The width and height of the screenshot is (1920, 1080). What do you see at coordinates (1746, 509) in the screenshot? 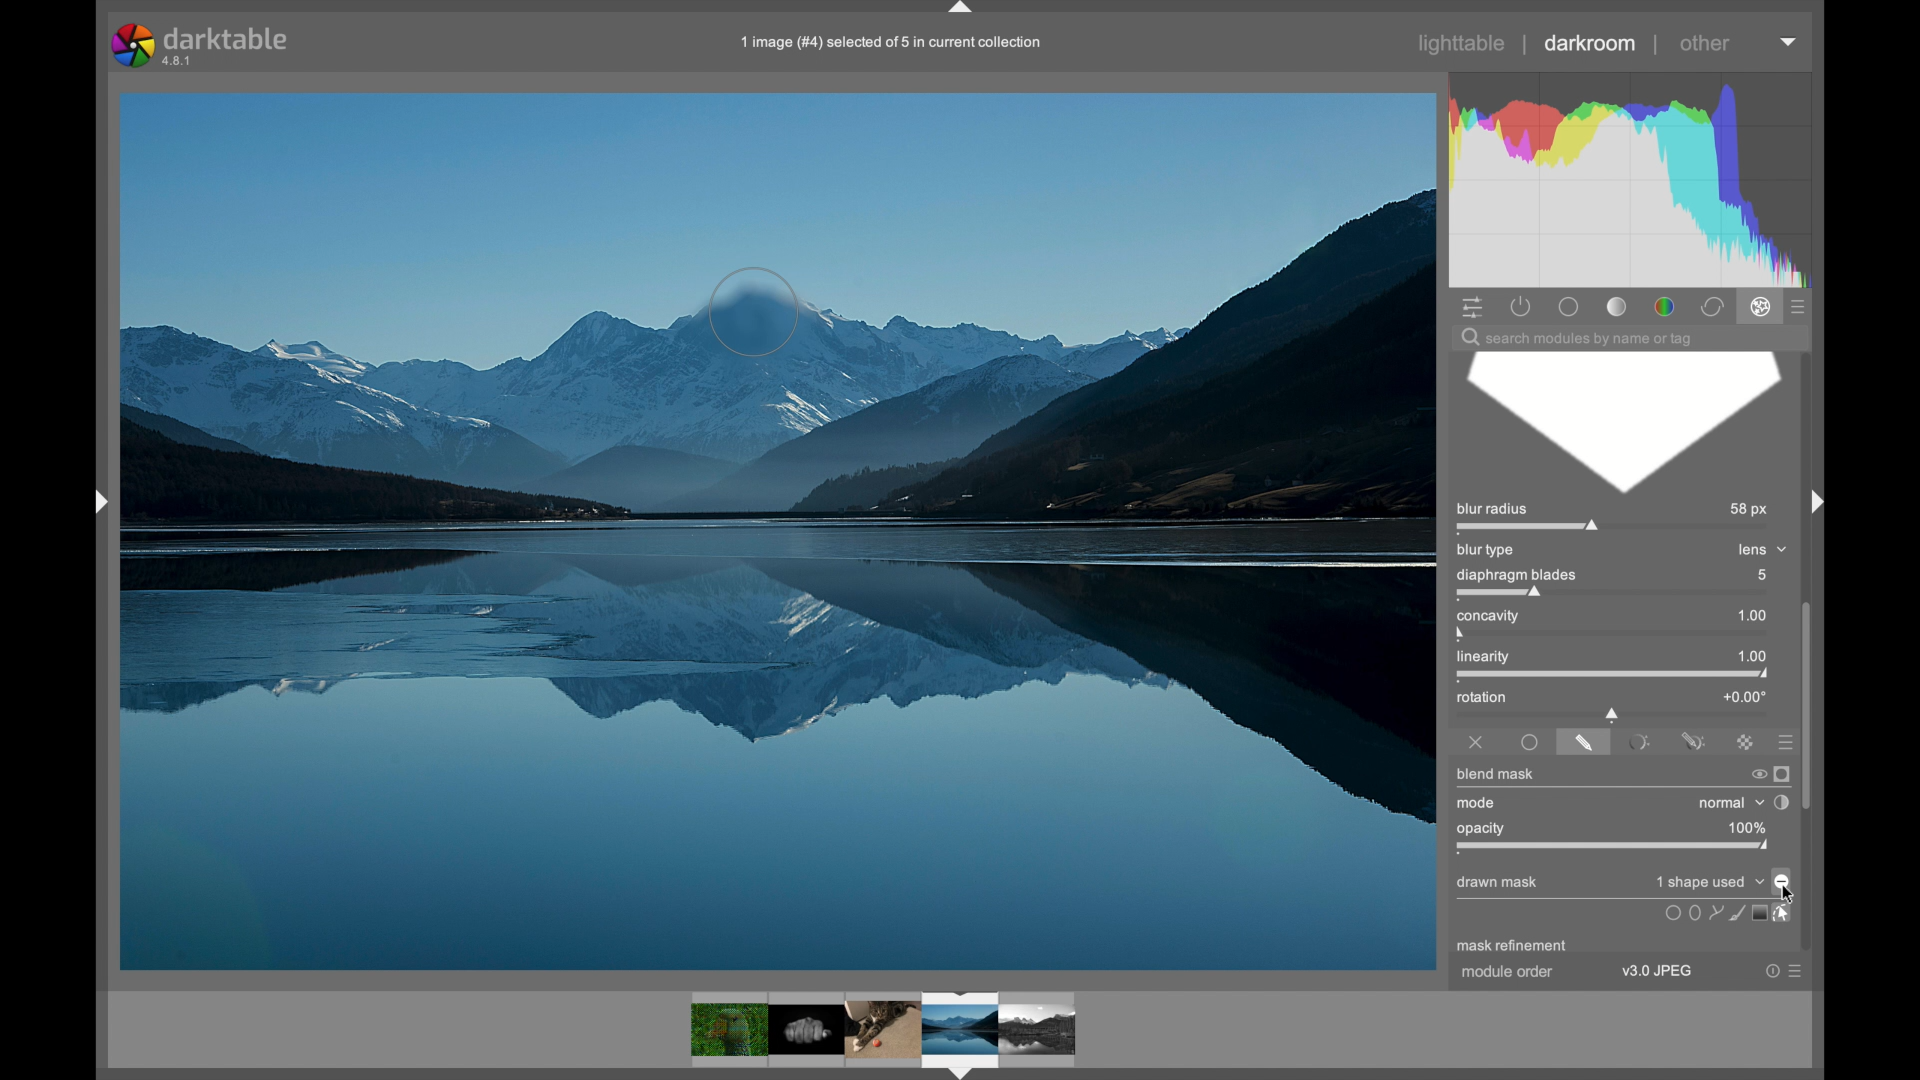
I see `58 px` at bounding box center [1746, 509].